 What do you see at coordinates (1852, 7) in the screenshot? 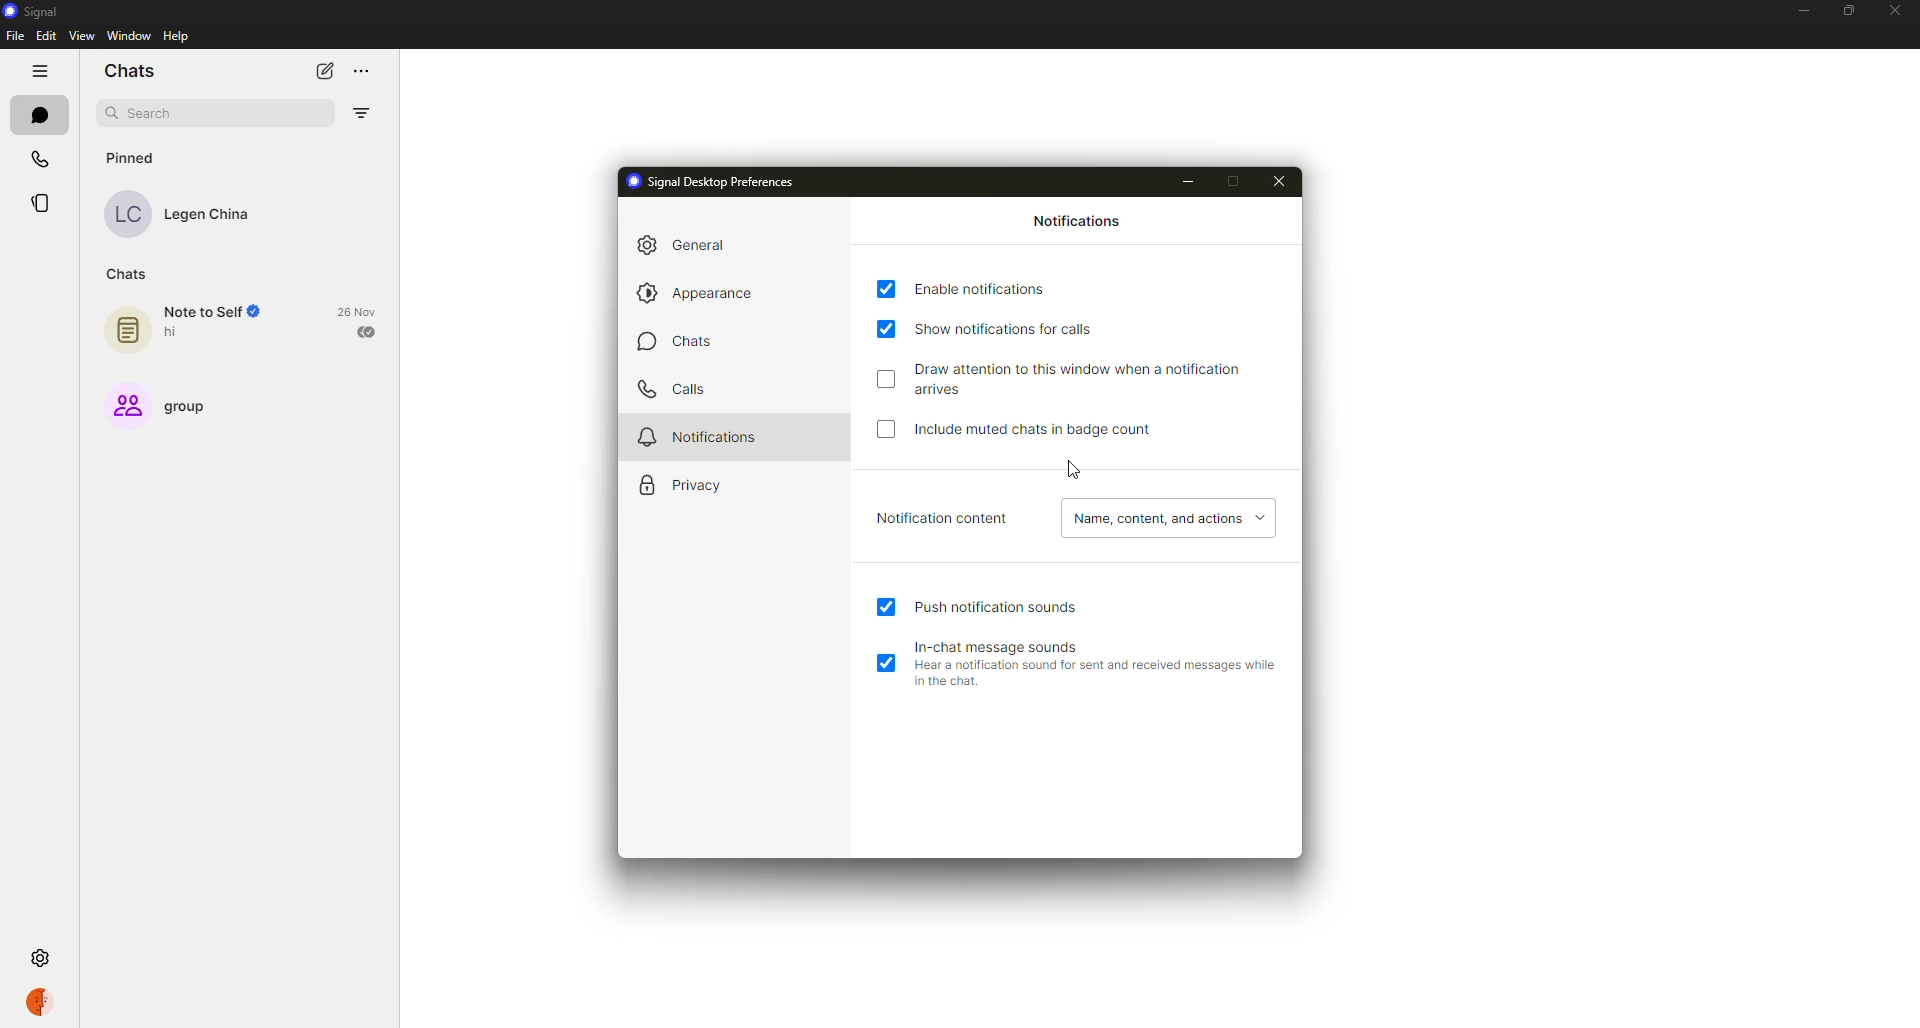
I see `maximize` at bounding box center [1852, 7].